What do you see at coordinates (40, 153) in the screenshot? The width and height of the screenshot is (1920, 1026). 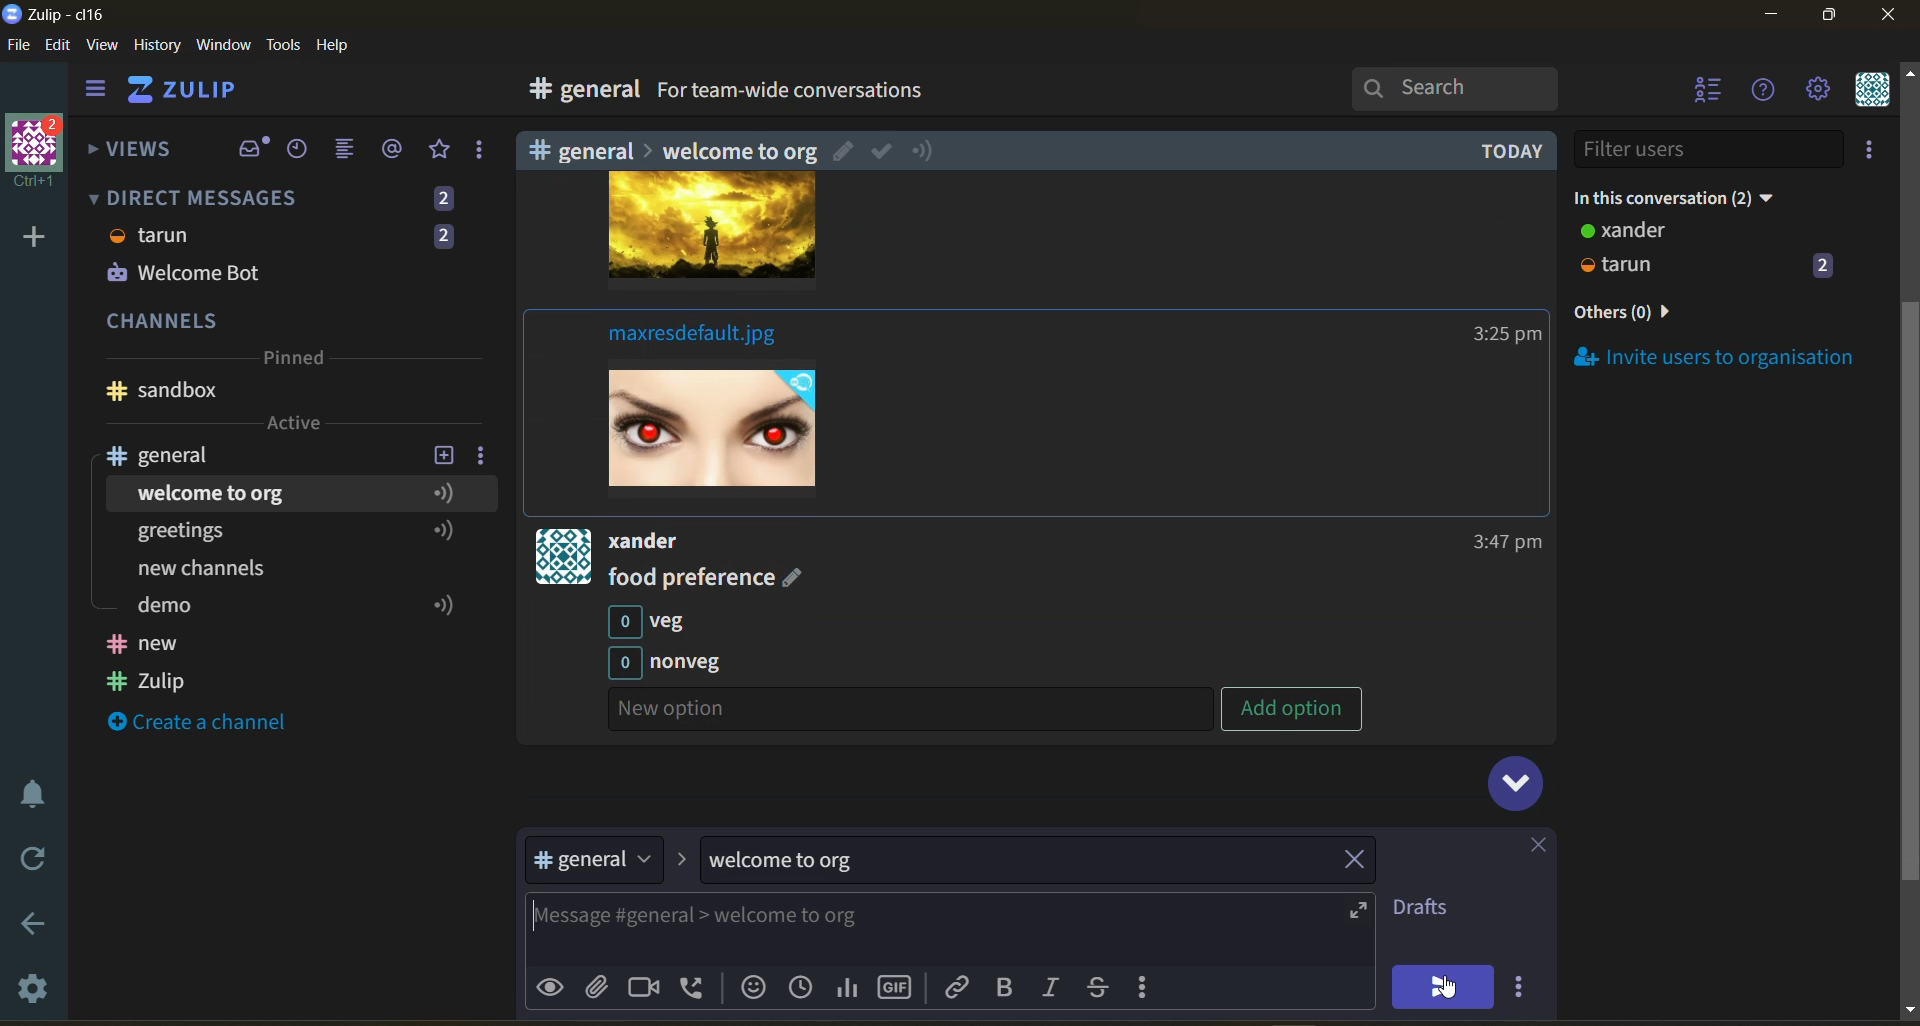 I see `organisation` at bounding box center [40, 153].